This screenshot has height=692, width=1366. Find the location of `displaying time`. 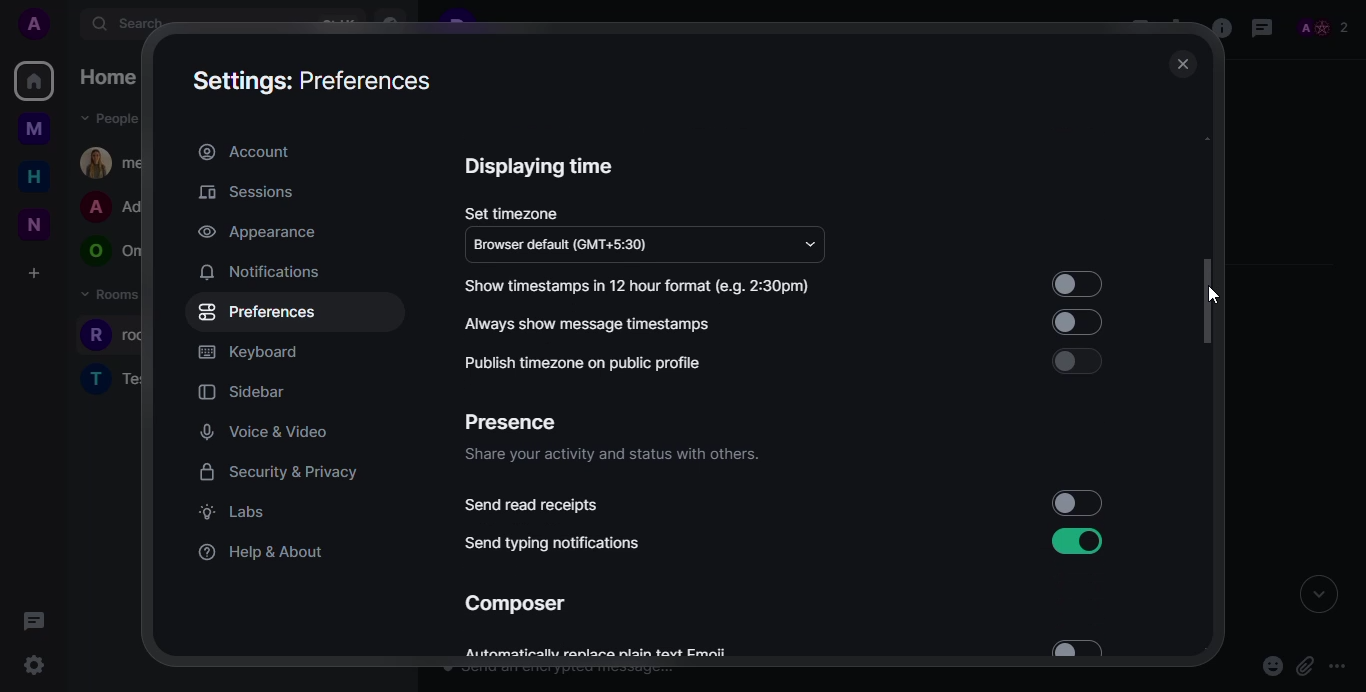

displaying time is located at coordinates (540, 166).